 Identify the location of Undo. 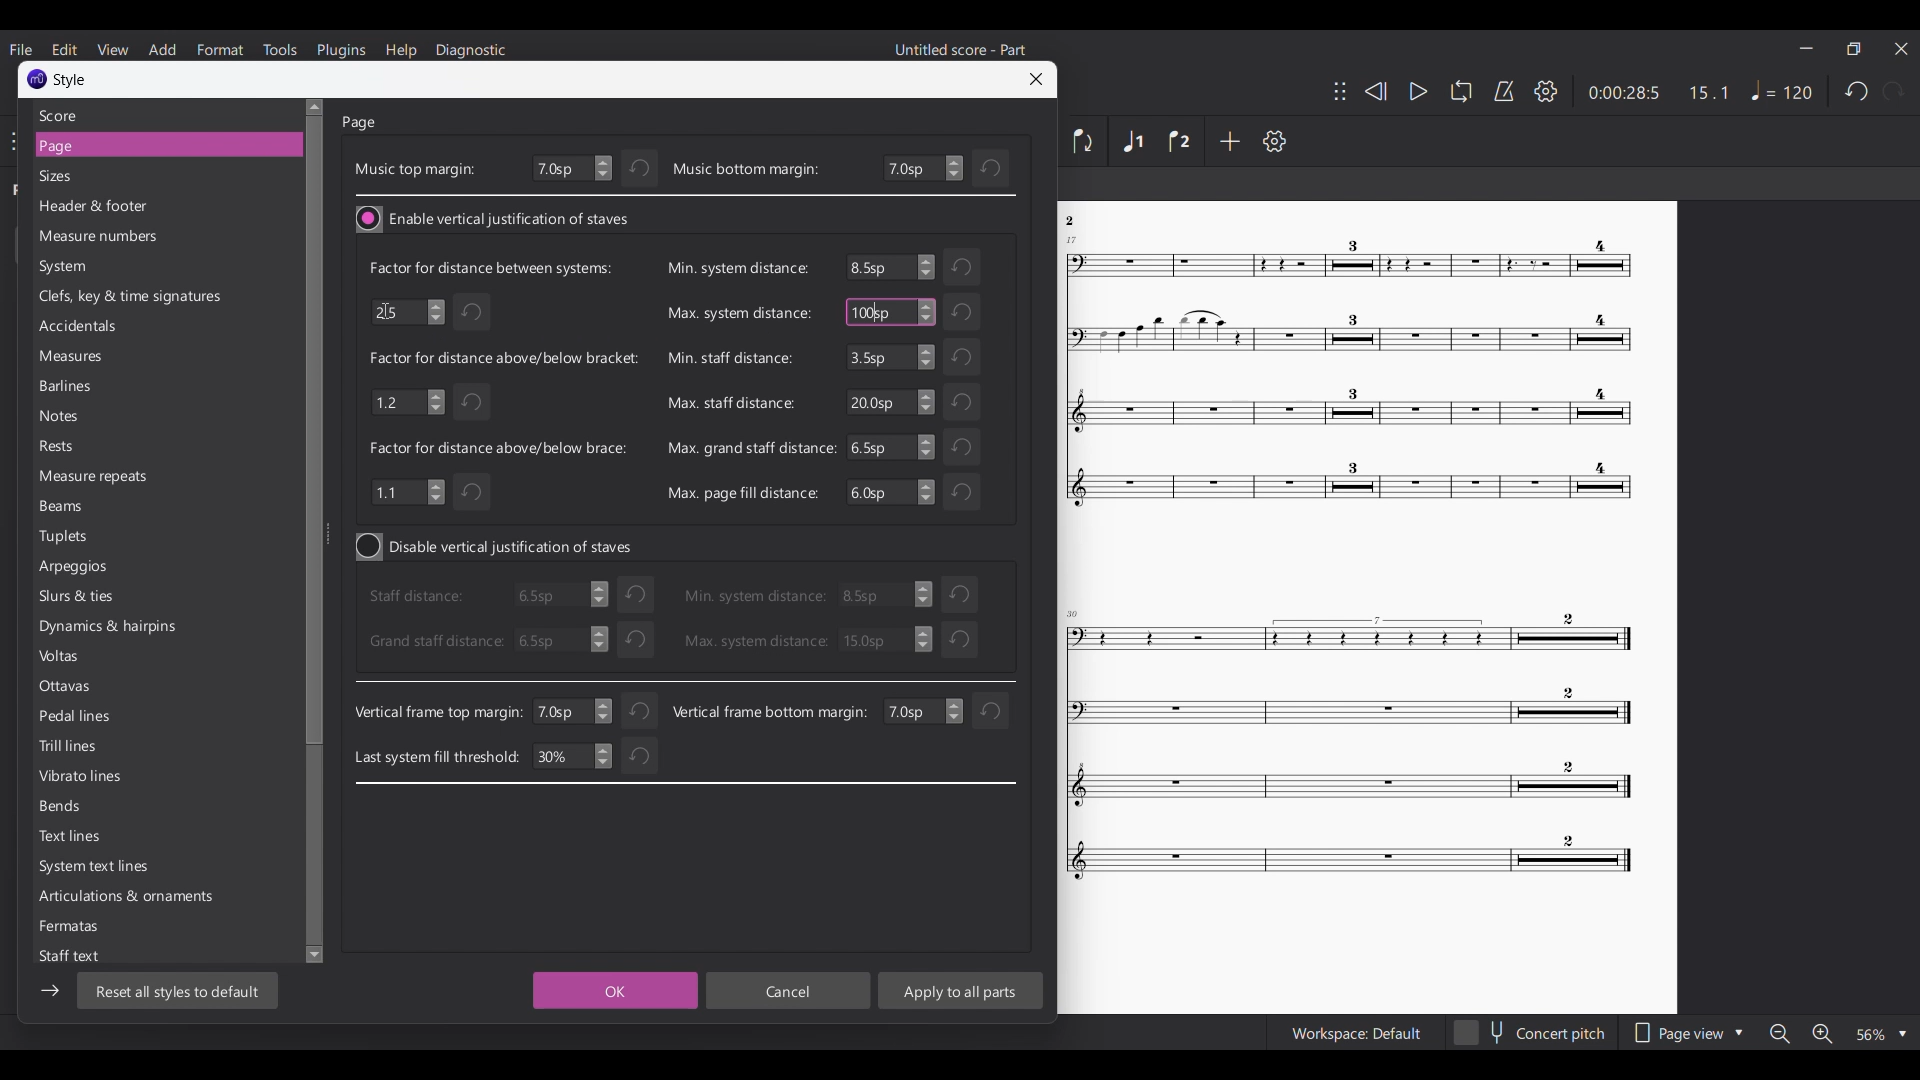
(965, 401).